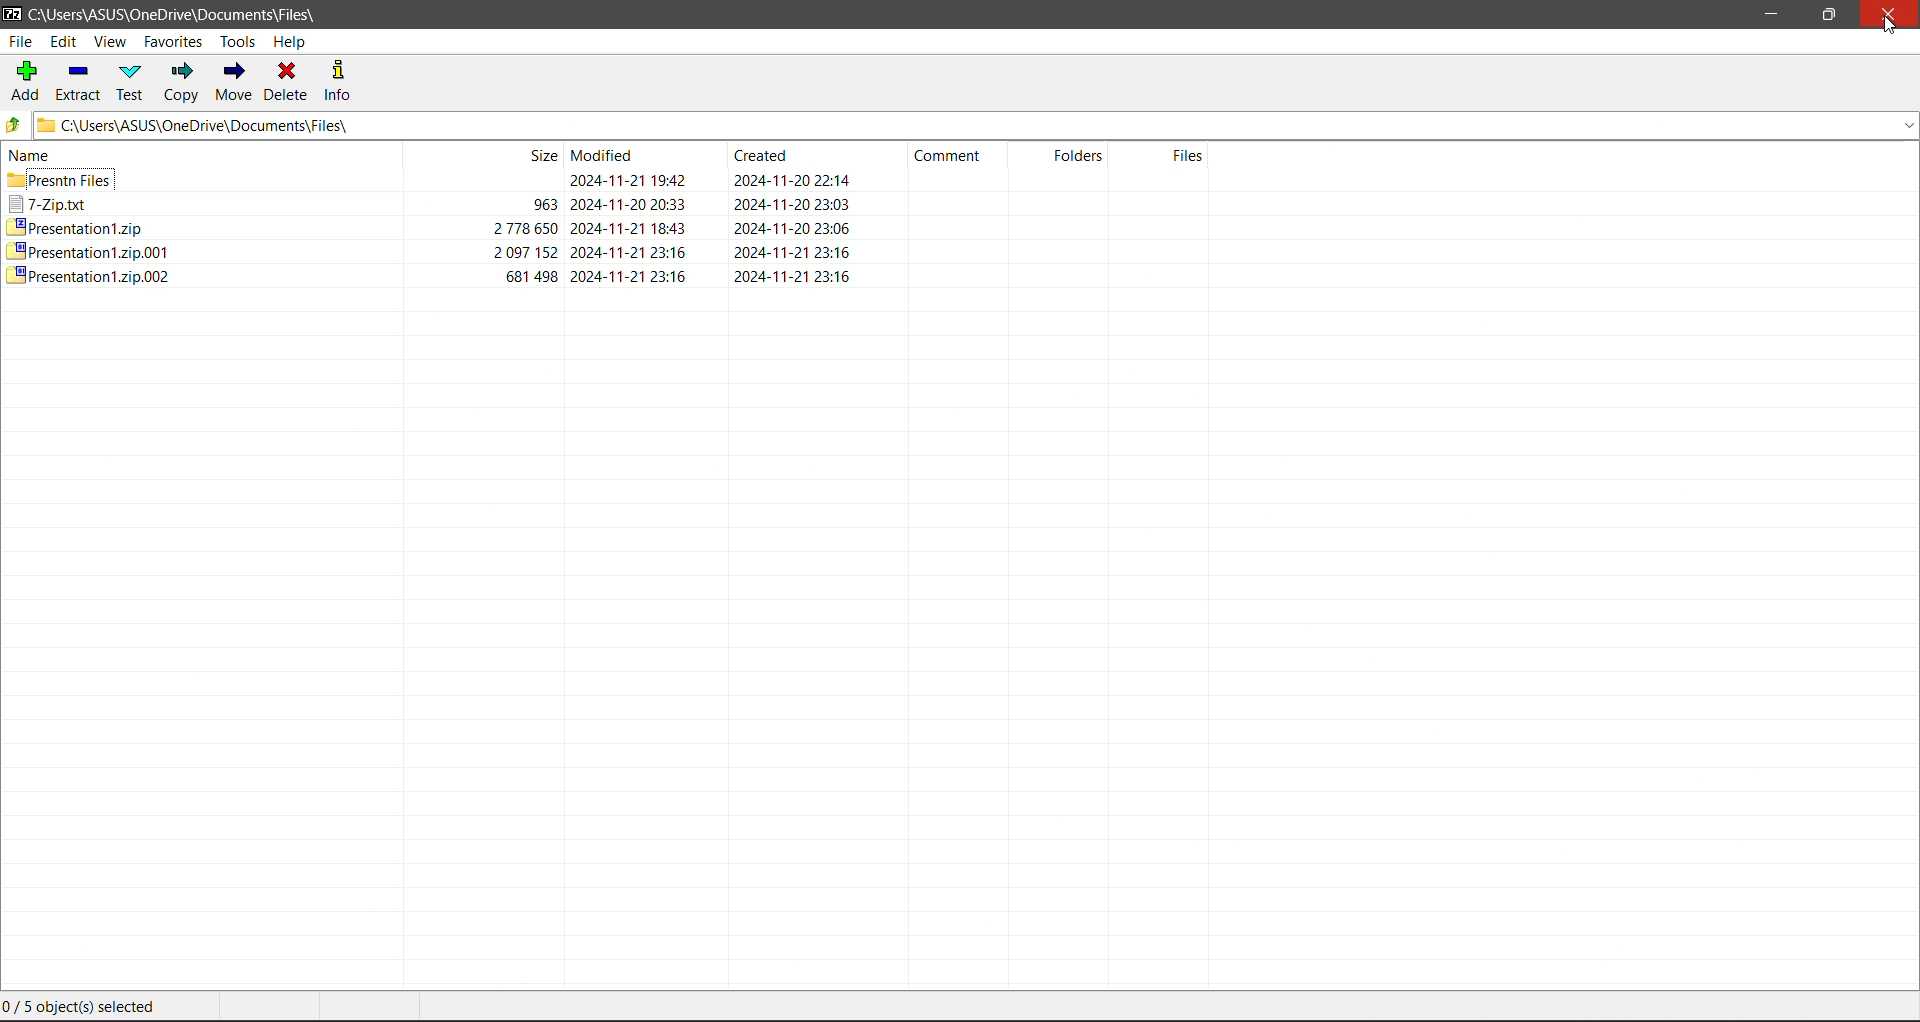  What do you see at coordinates (88, 1009) in the screenshot?
I see `Current Selection` at bounding box center [88, 1009].